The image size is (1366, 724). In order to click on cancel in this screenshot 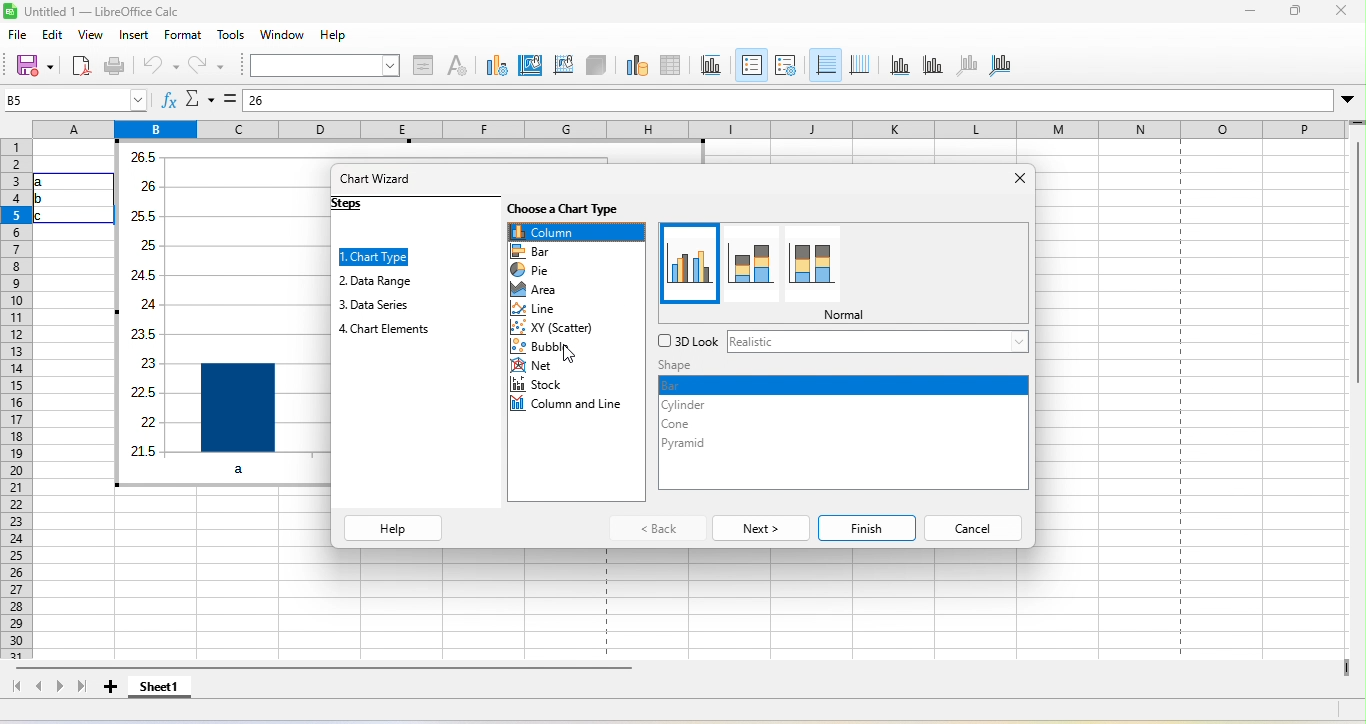, I will do `click(976, 524)`.